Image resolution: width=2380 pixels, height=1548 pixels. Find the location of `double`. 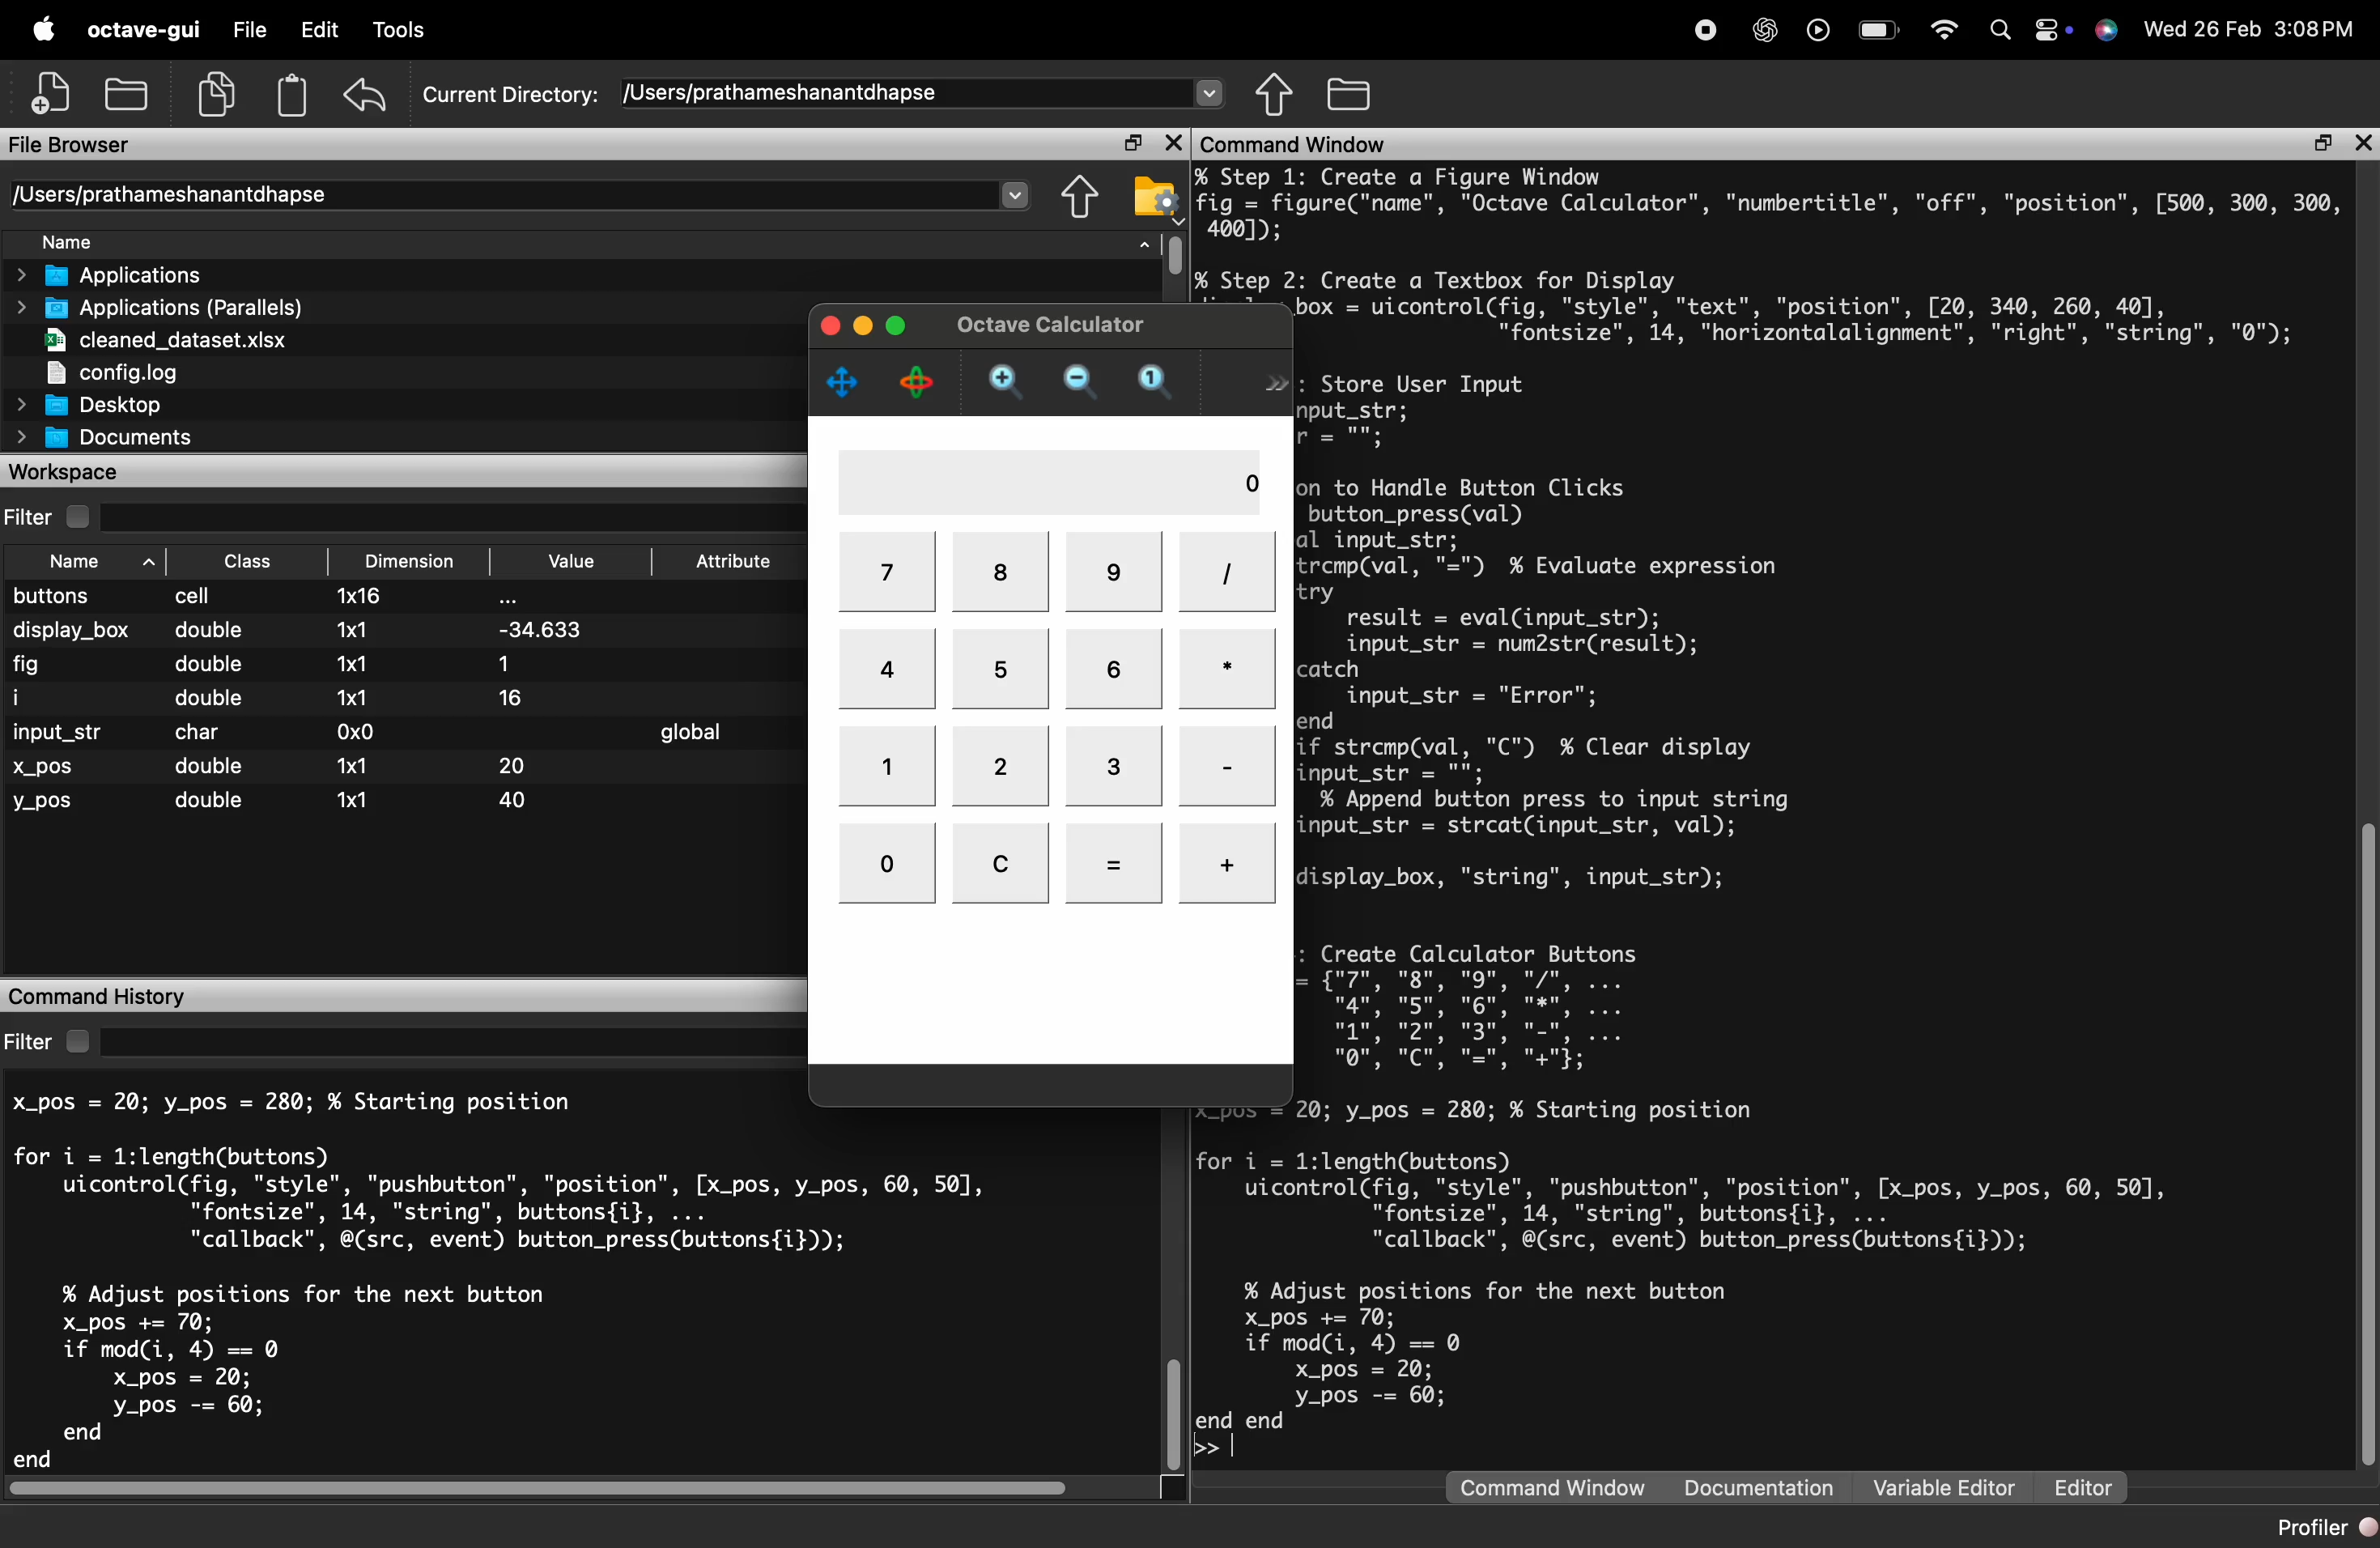

double is located at coordinates (213, 801).